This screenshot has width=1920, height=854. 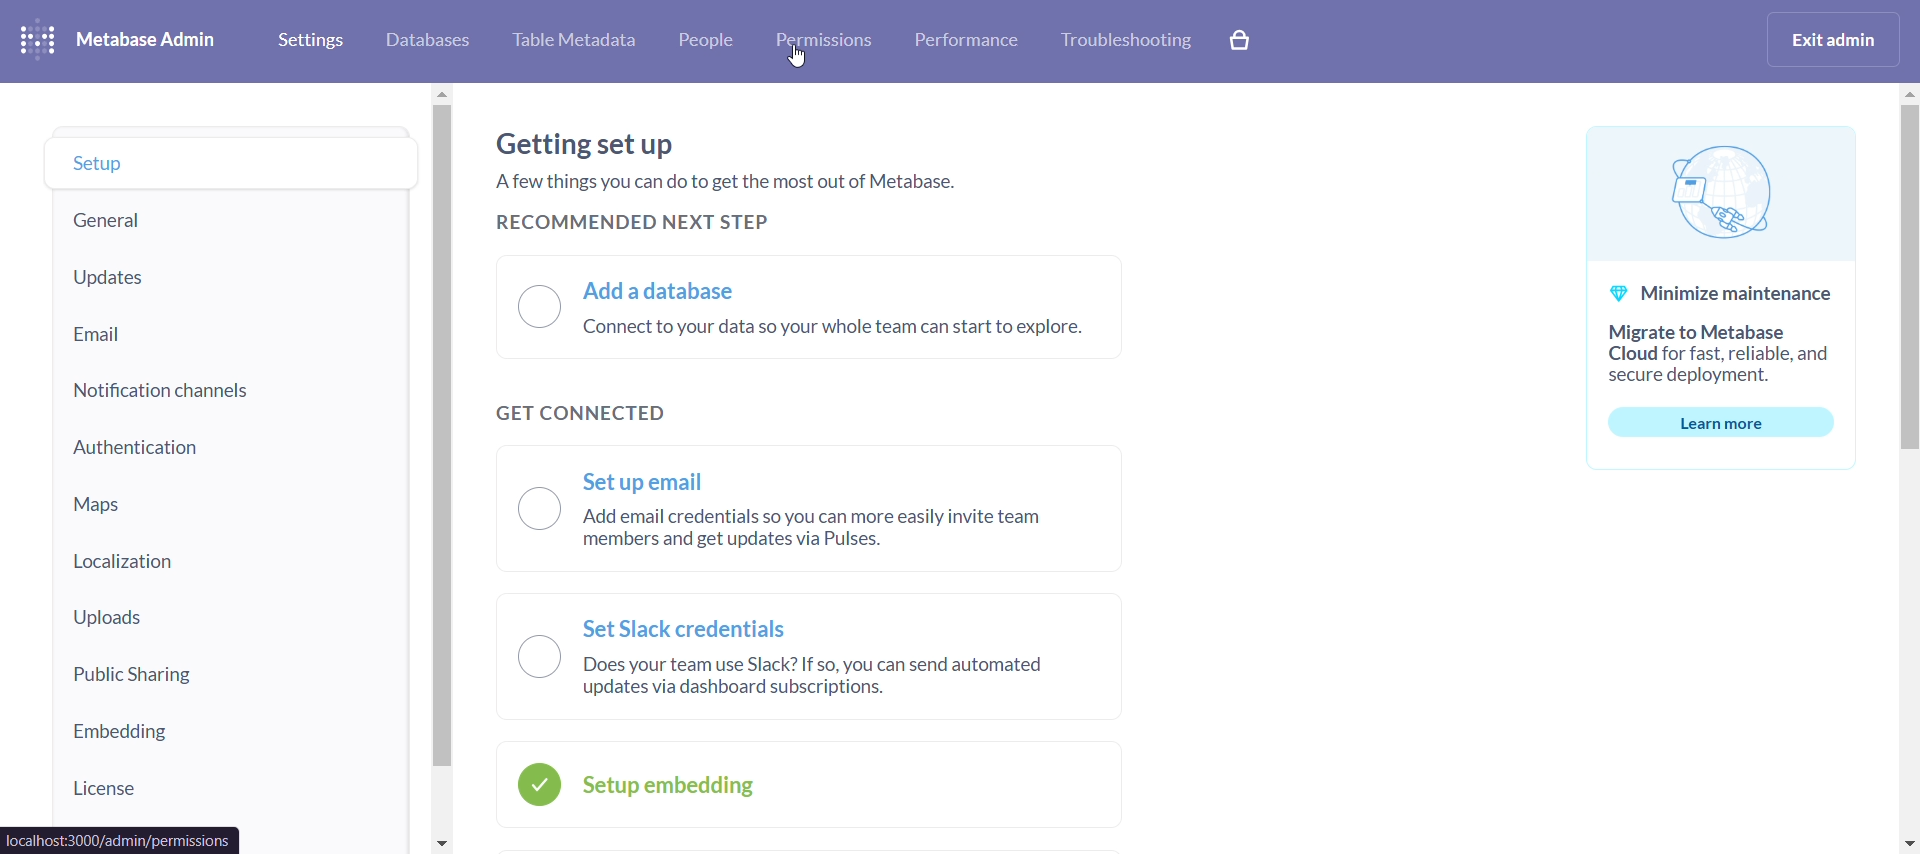 What do you see at coordinates (228, 735) in the screenshot?
I see `embedding` at bounding box center [228, 735].